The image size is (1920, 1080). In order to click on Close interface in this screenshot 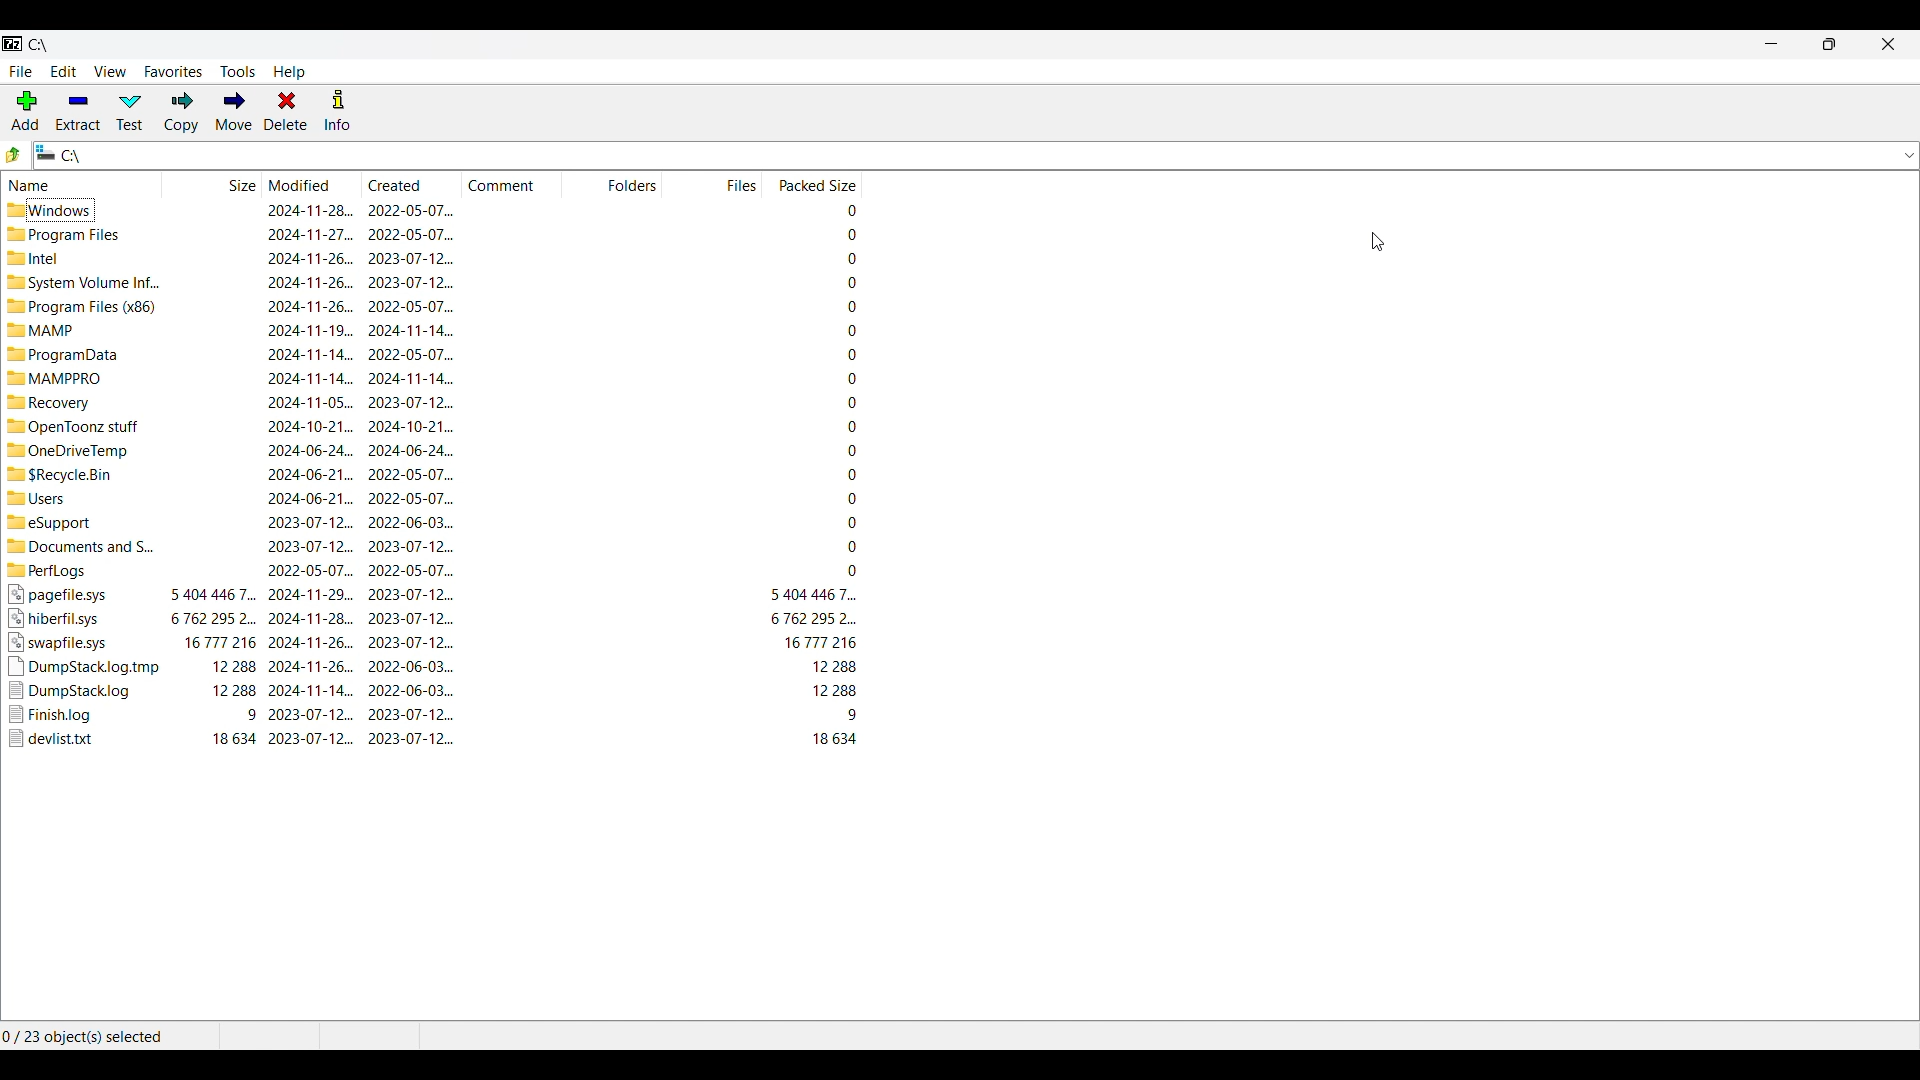, I will do `click(1888, 44)`.